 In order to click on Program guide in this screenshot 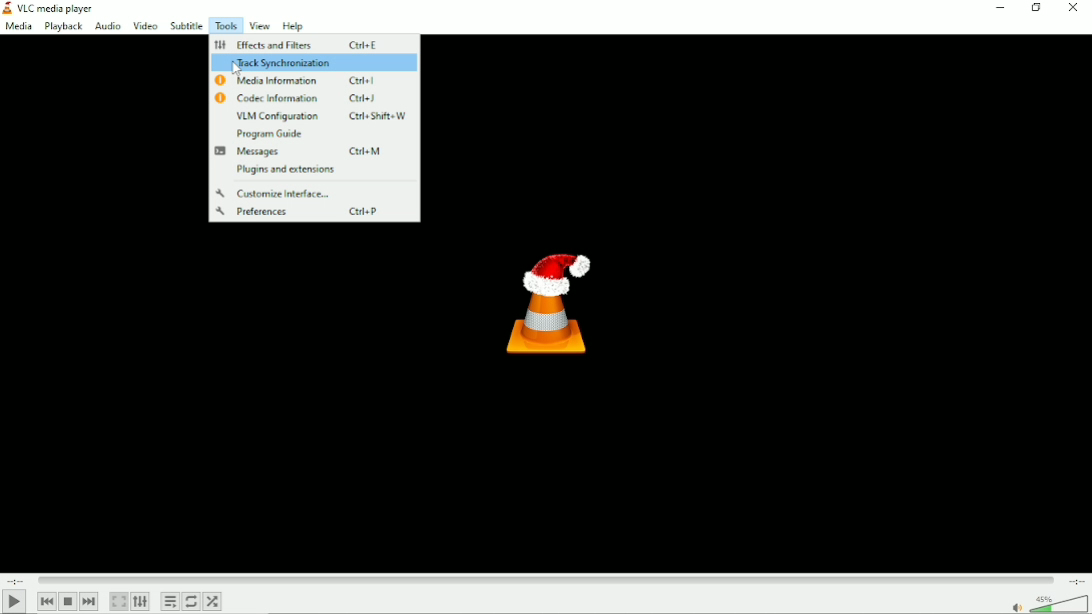, I will do `click(270, 134)`.